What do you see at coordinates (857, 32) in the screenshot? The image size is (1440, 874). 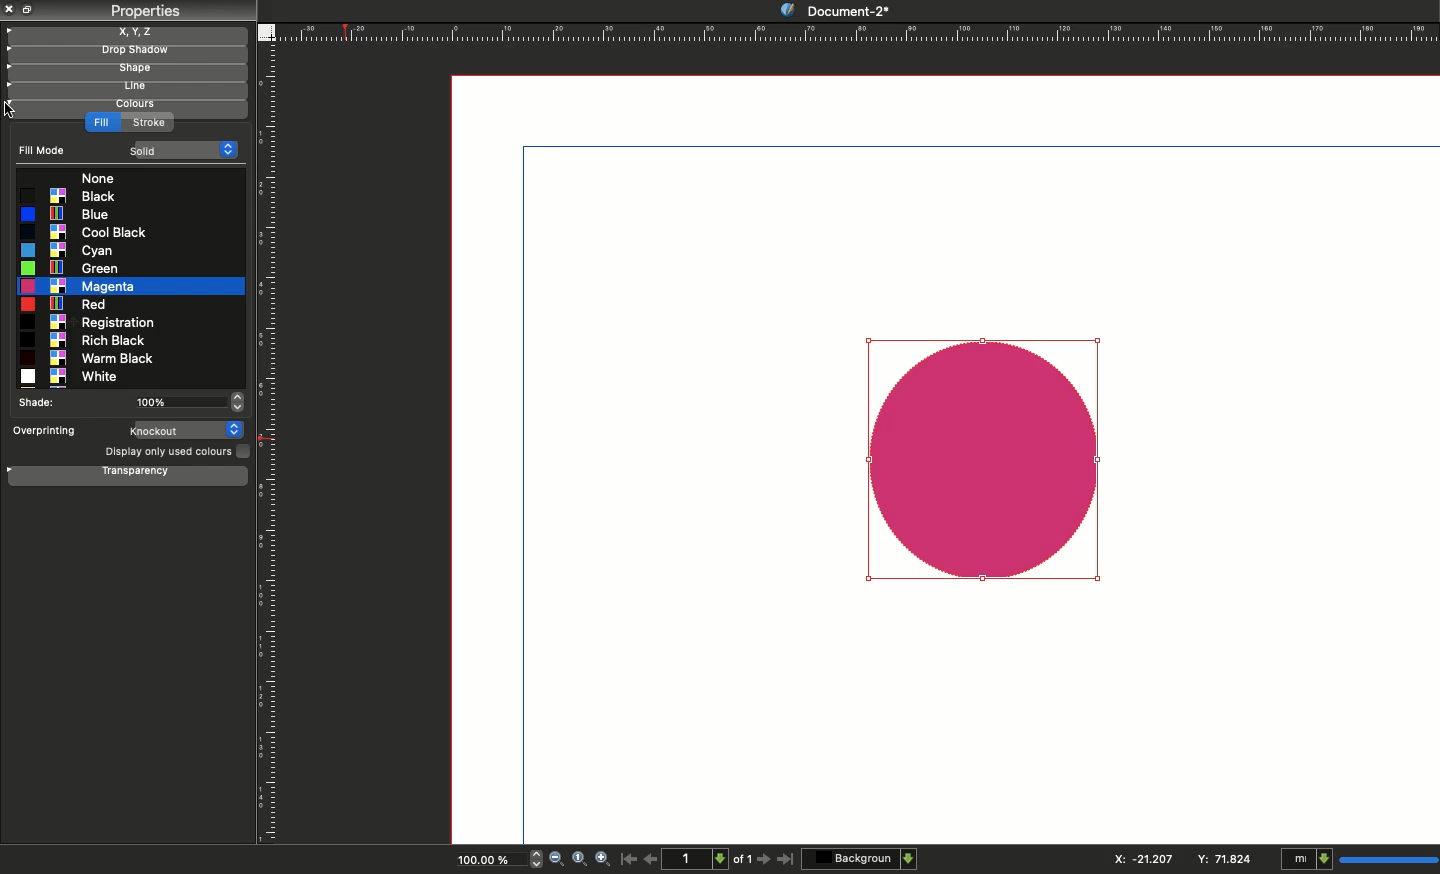 I see `Ruler` at bounding box center [857, 32].